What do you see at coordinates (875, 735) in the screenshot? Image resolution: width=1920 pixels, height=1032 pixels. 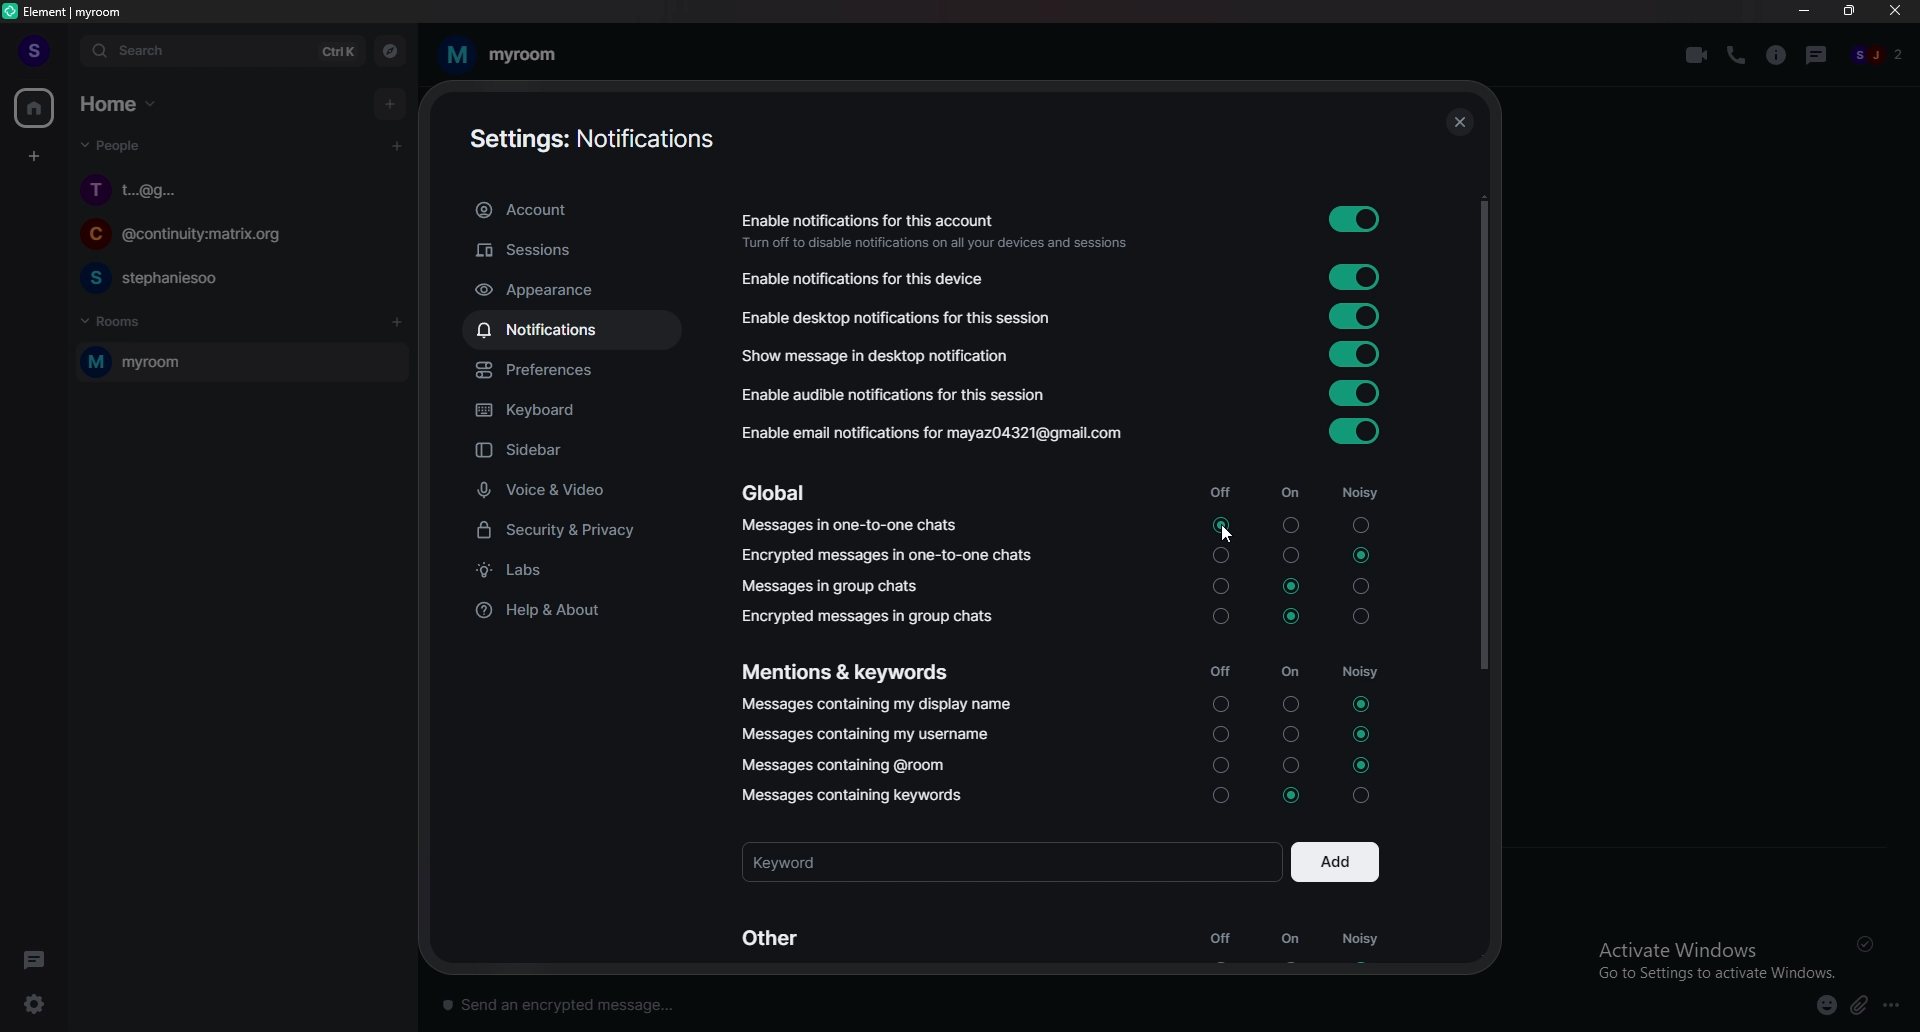 I see `Messages containing my username` at bounding box center [875, 735].